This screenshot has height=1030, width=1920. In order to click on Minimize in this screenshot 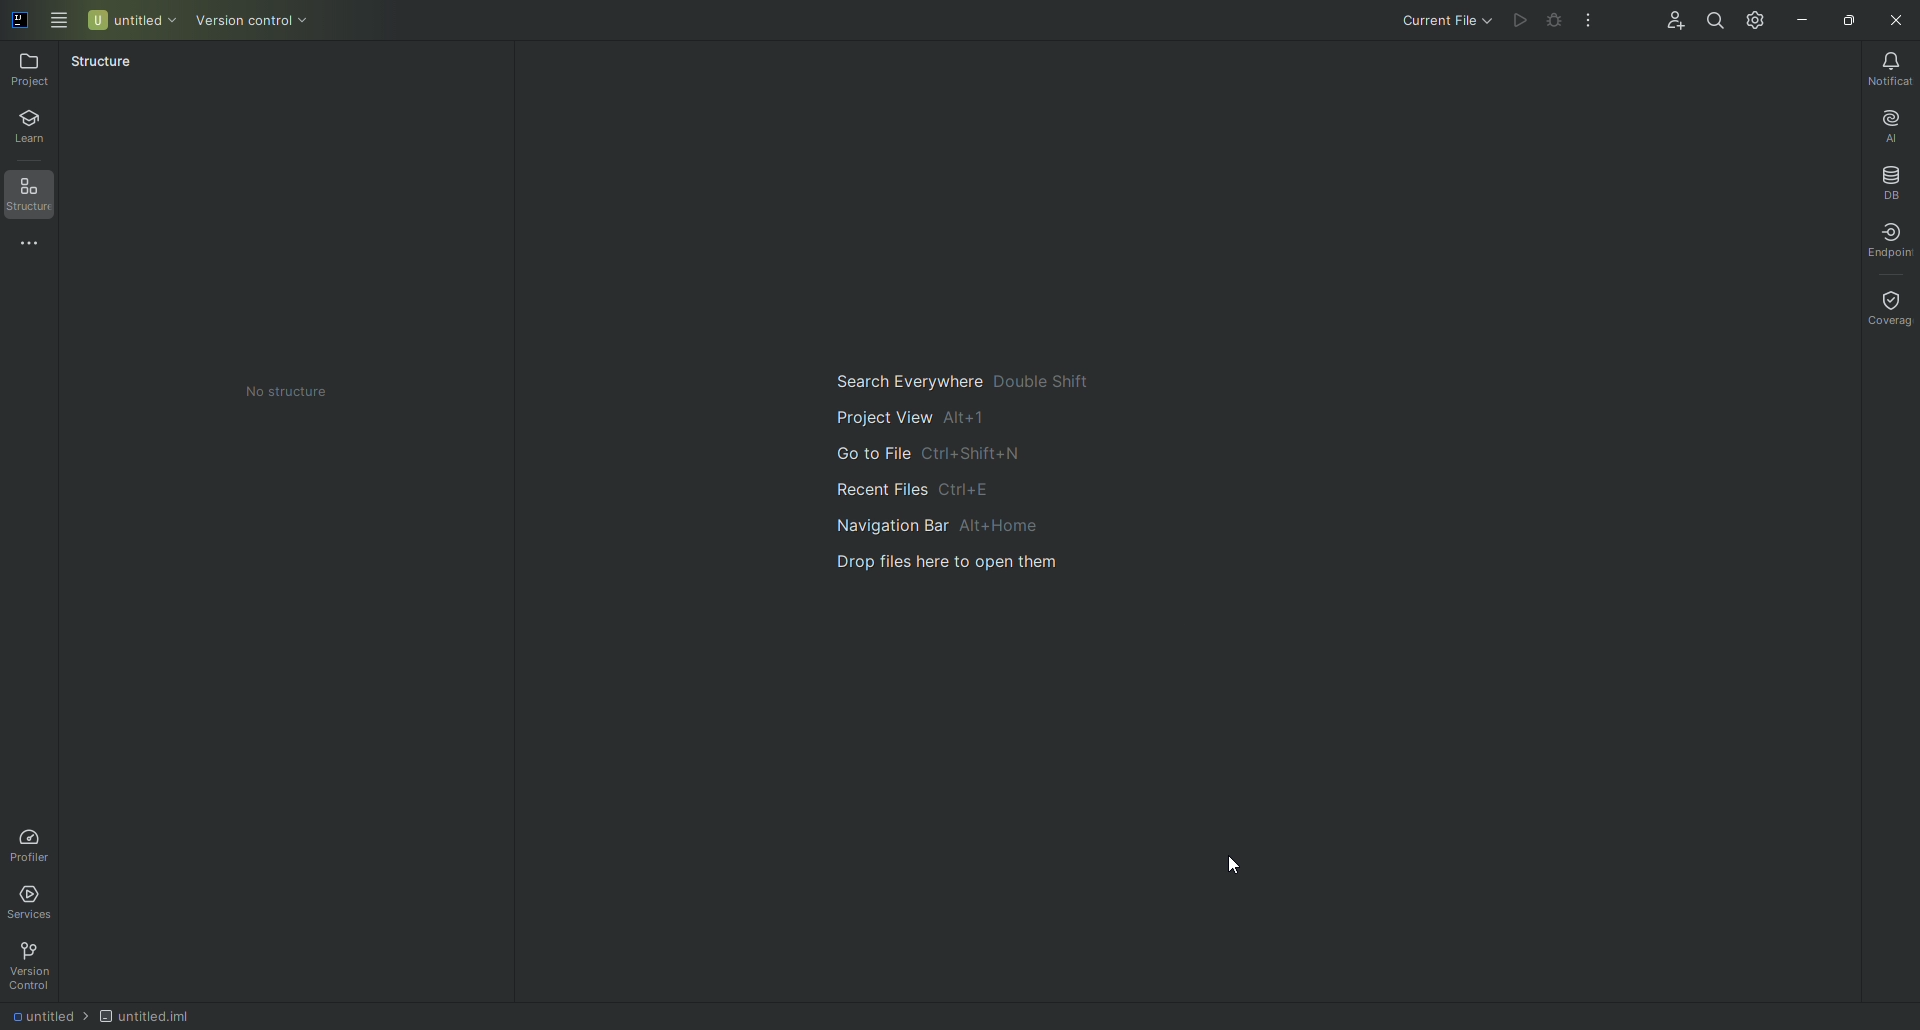, I will do `click(1801, 19)`.